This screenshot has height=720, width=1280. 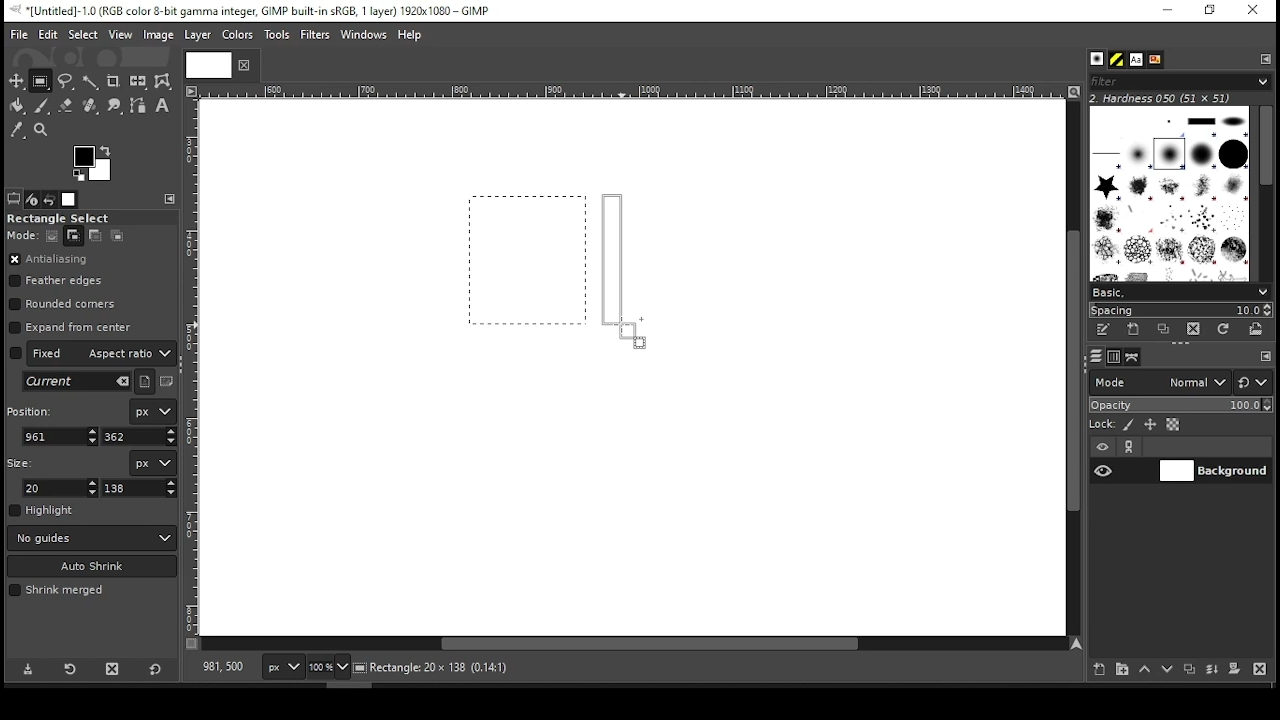 What do you see at coordinates (157, 35) in the screenshot?
I see `image` at bounding box center [157, 35].